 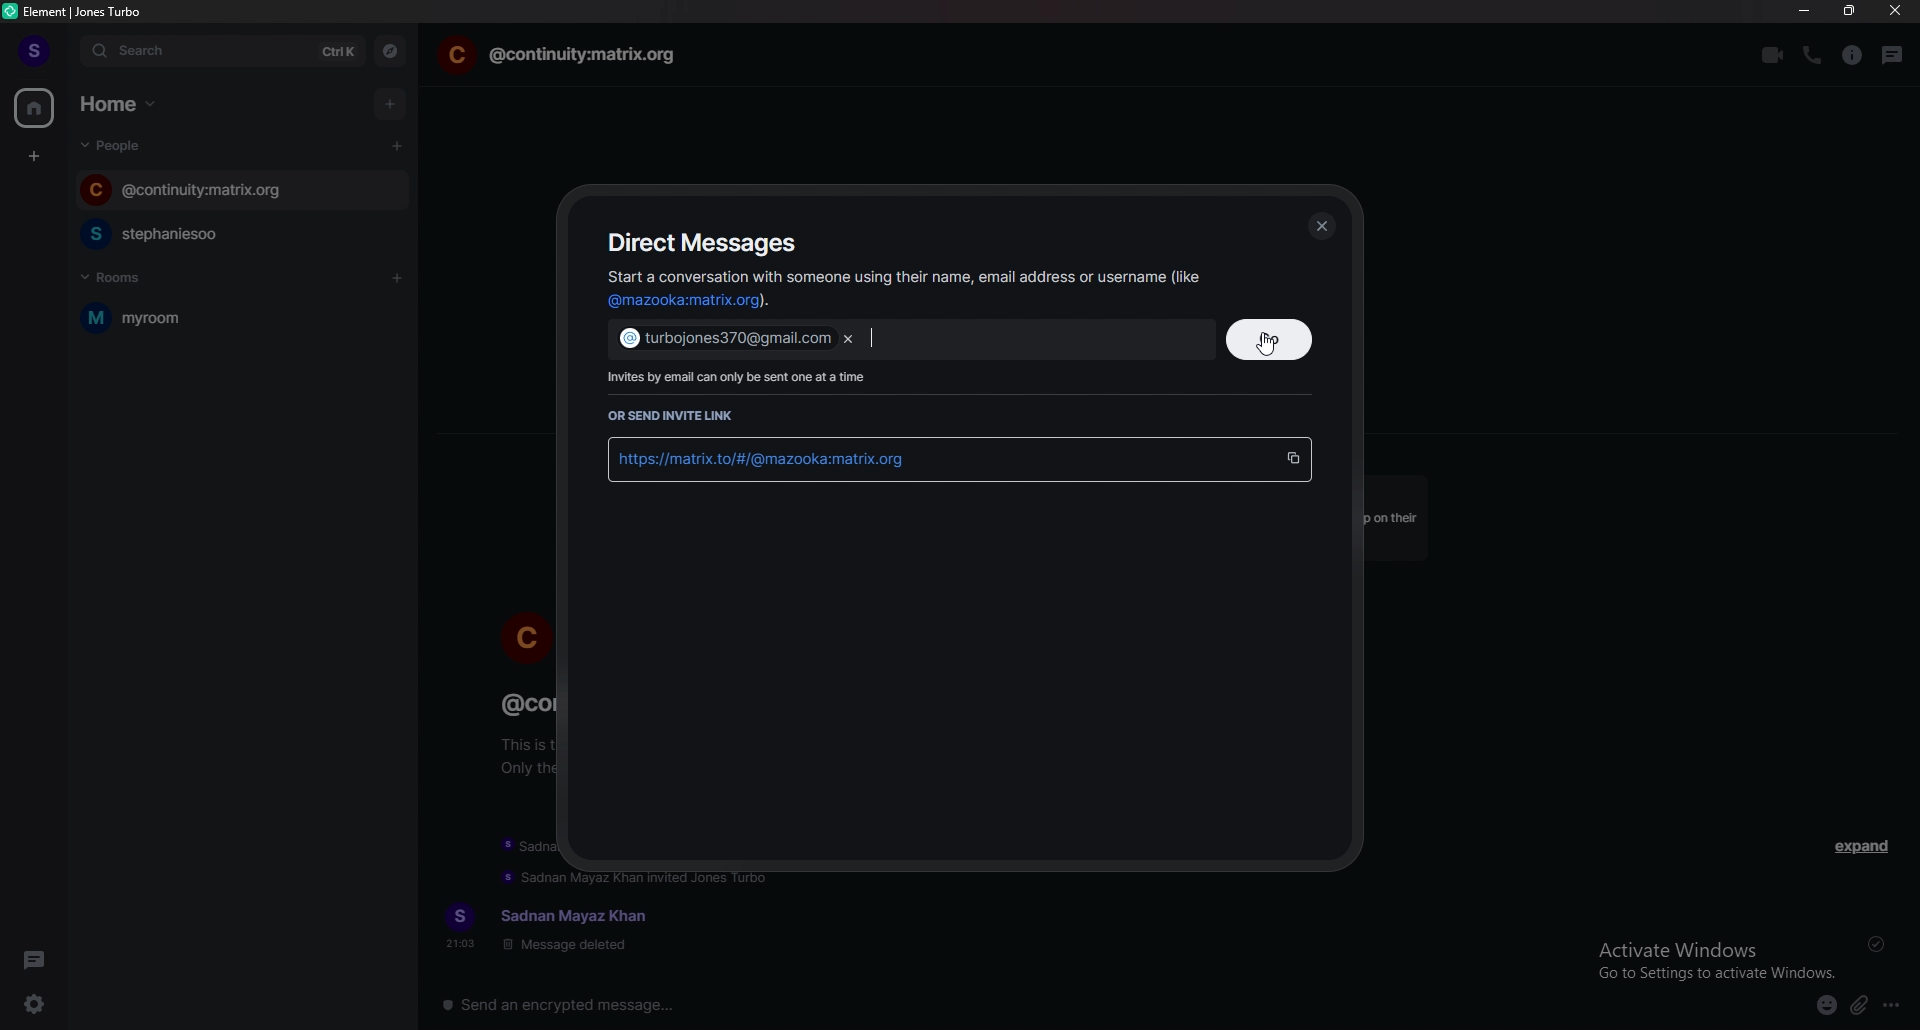 I want to click on email, so click(x=724, y=339).